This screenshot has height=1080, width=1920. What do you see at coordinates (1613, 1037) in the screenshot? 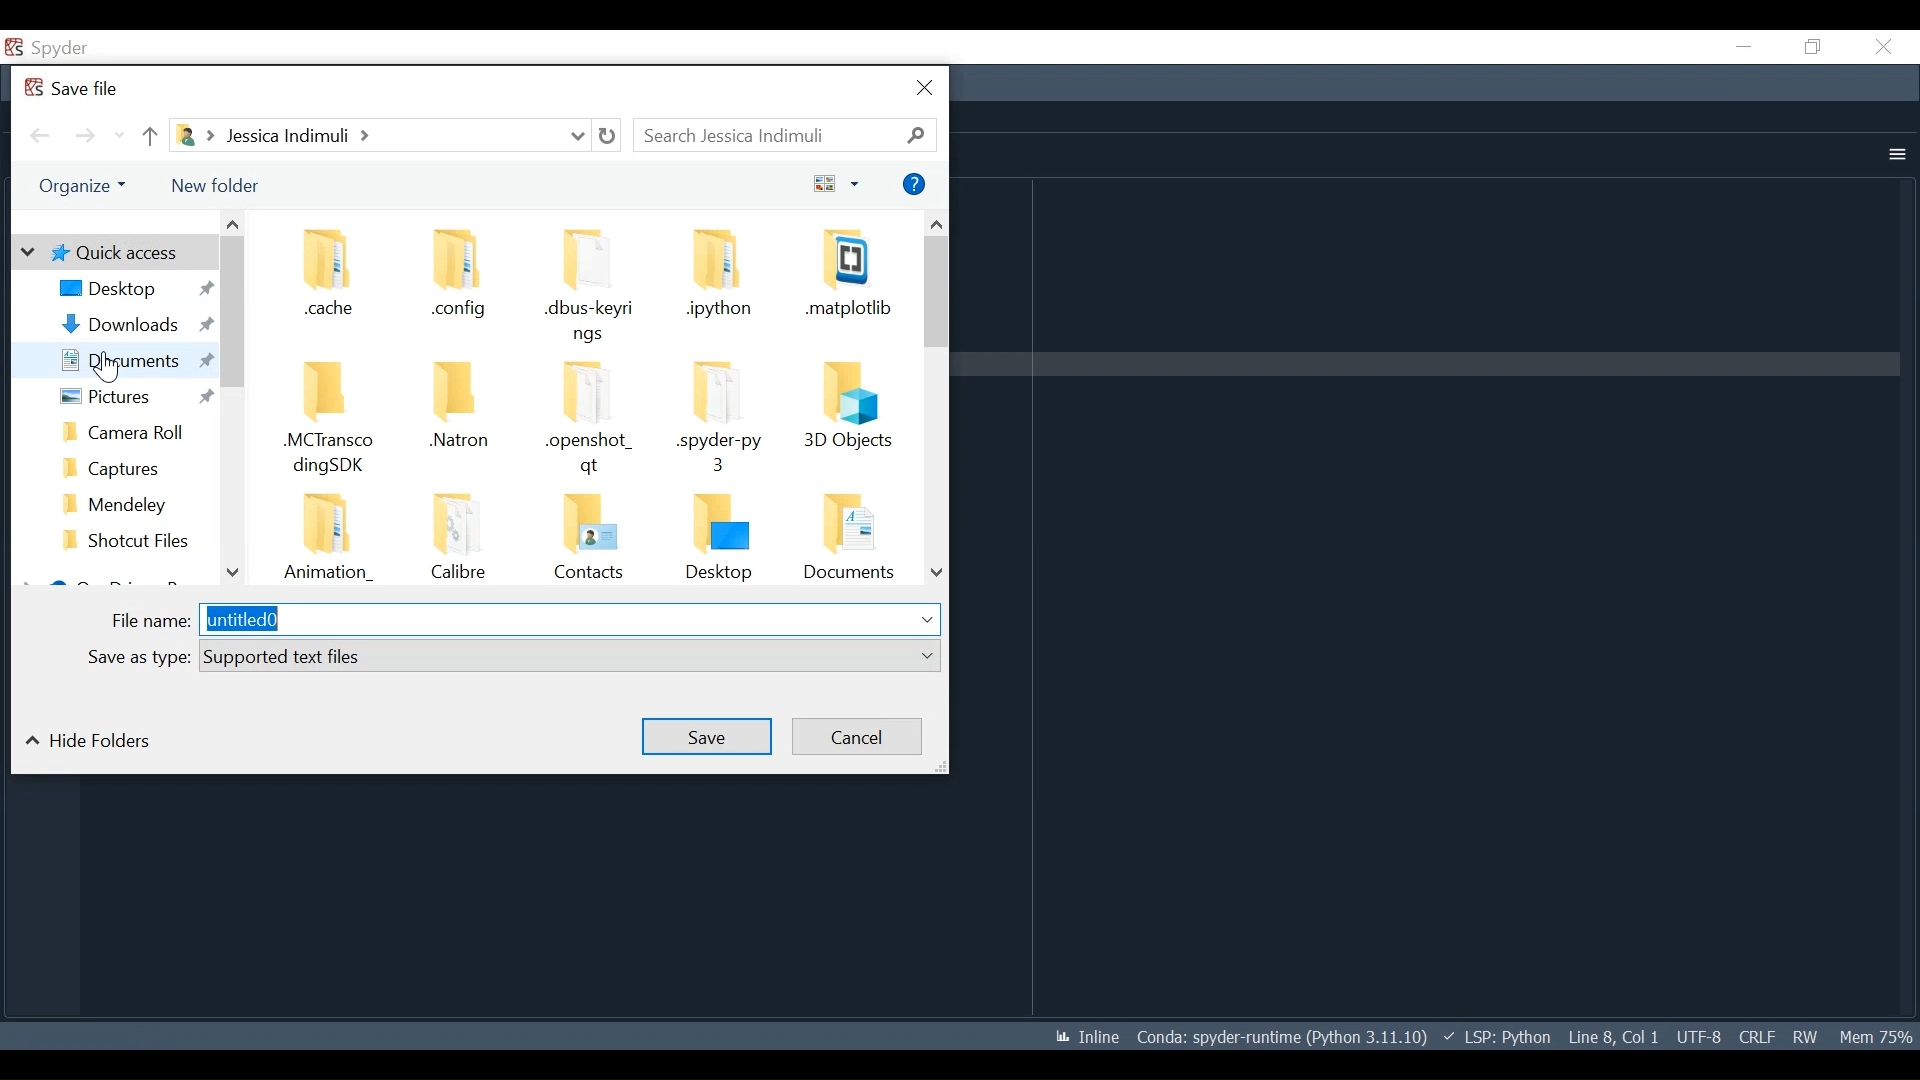
I see `Cursor Position` at bounding box center [1613, 1037].